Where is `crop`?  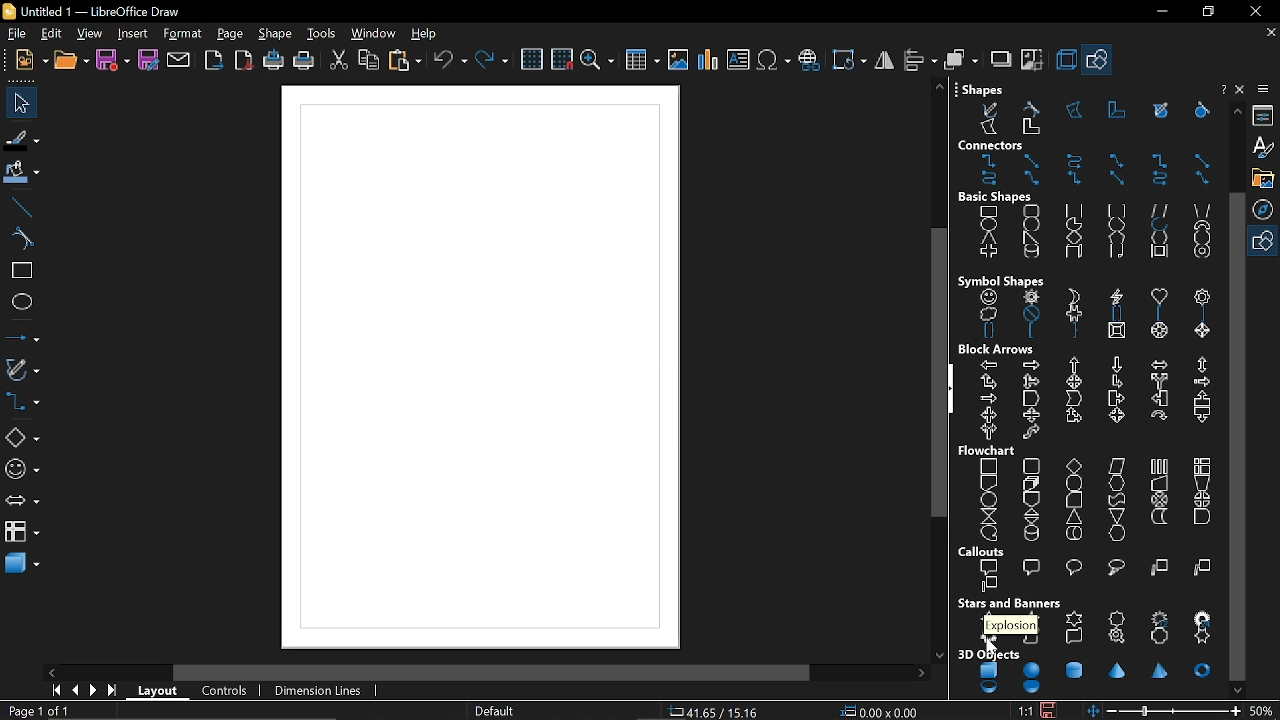
crop is located at coordinates (1034, 63).